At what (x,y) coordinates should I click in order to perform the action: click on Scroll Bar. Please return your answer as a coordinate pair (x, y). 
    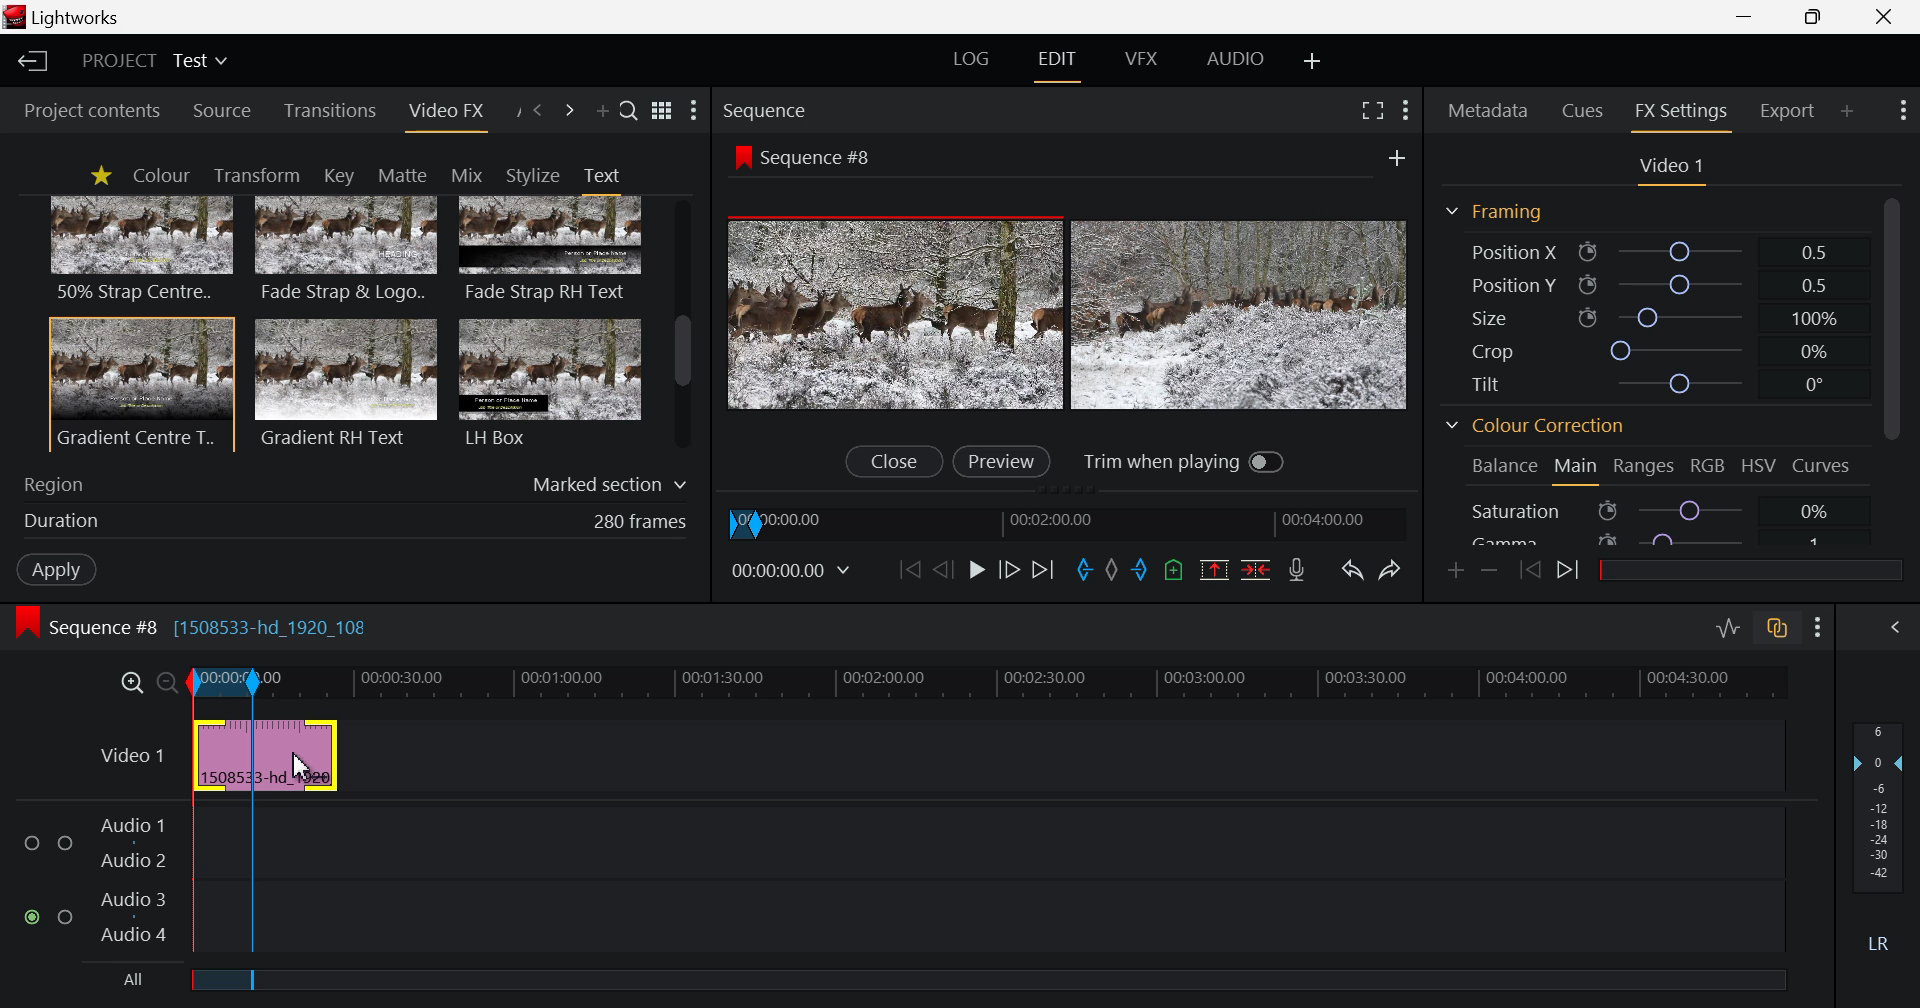
    Looking at the image, I should click on (683, 326).